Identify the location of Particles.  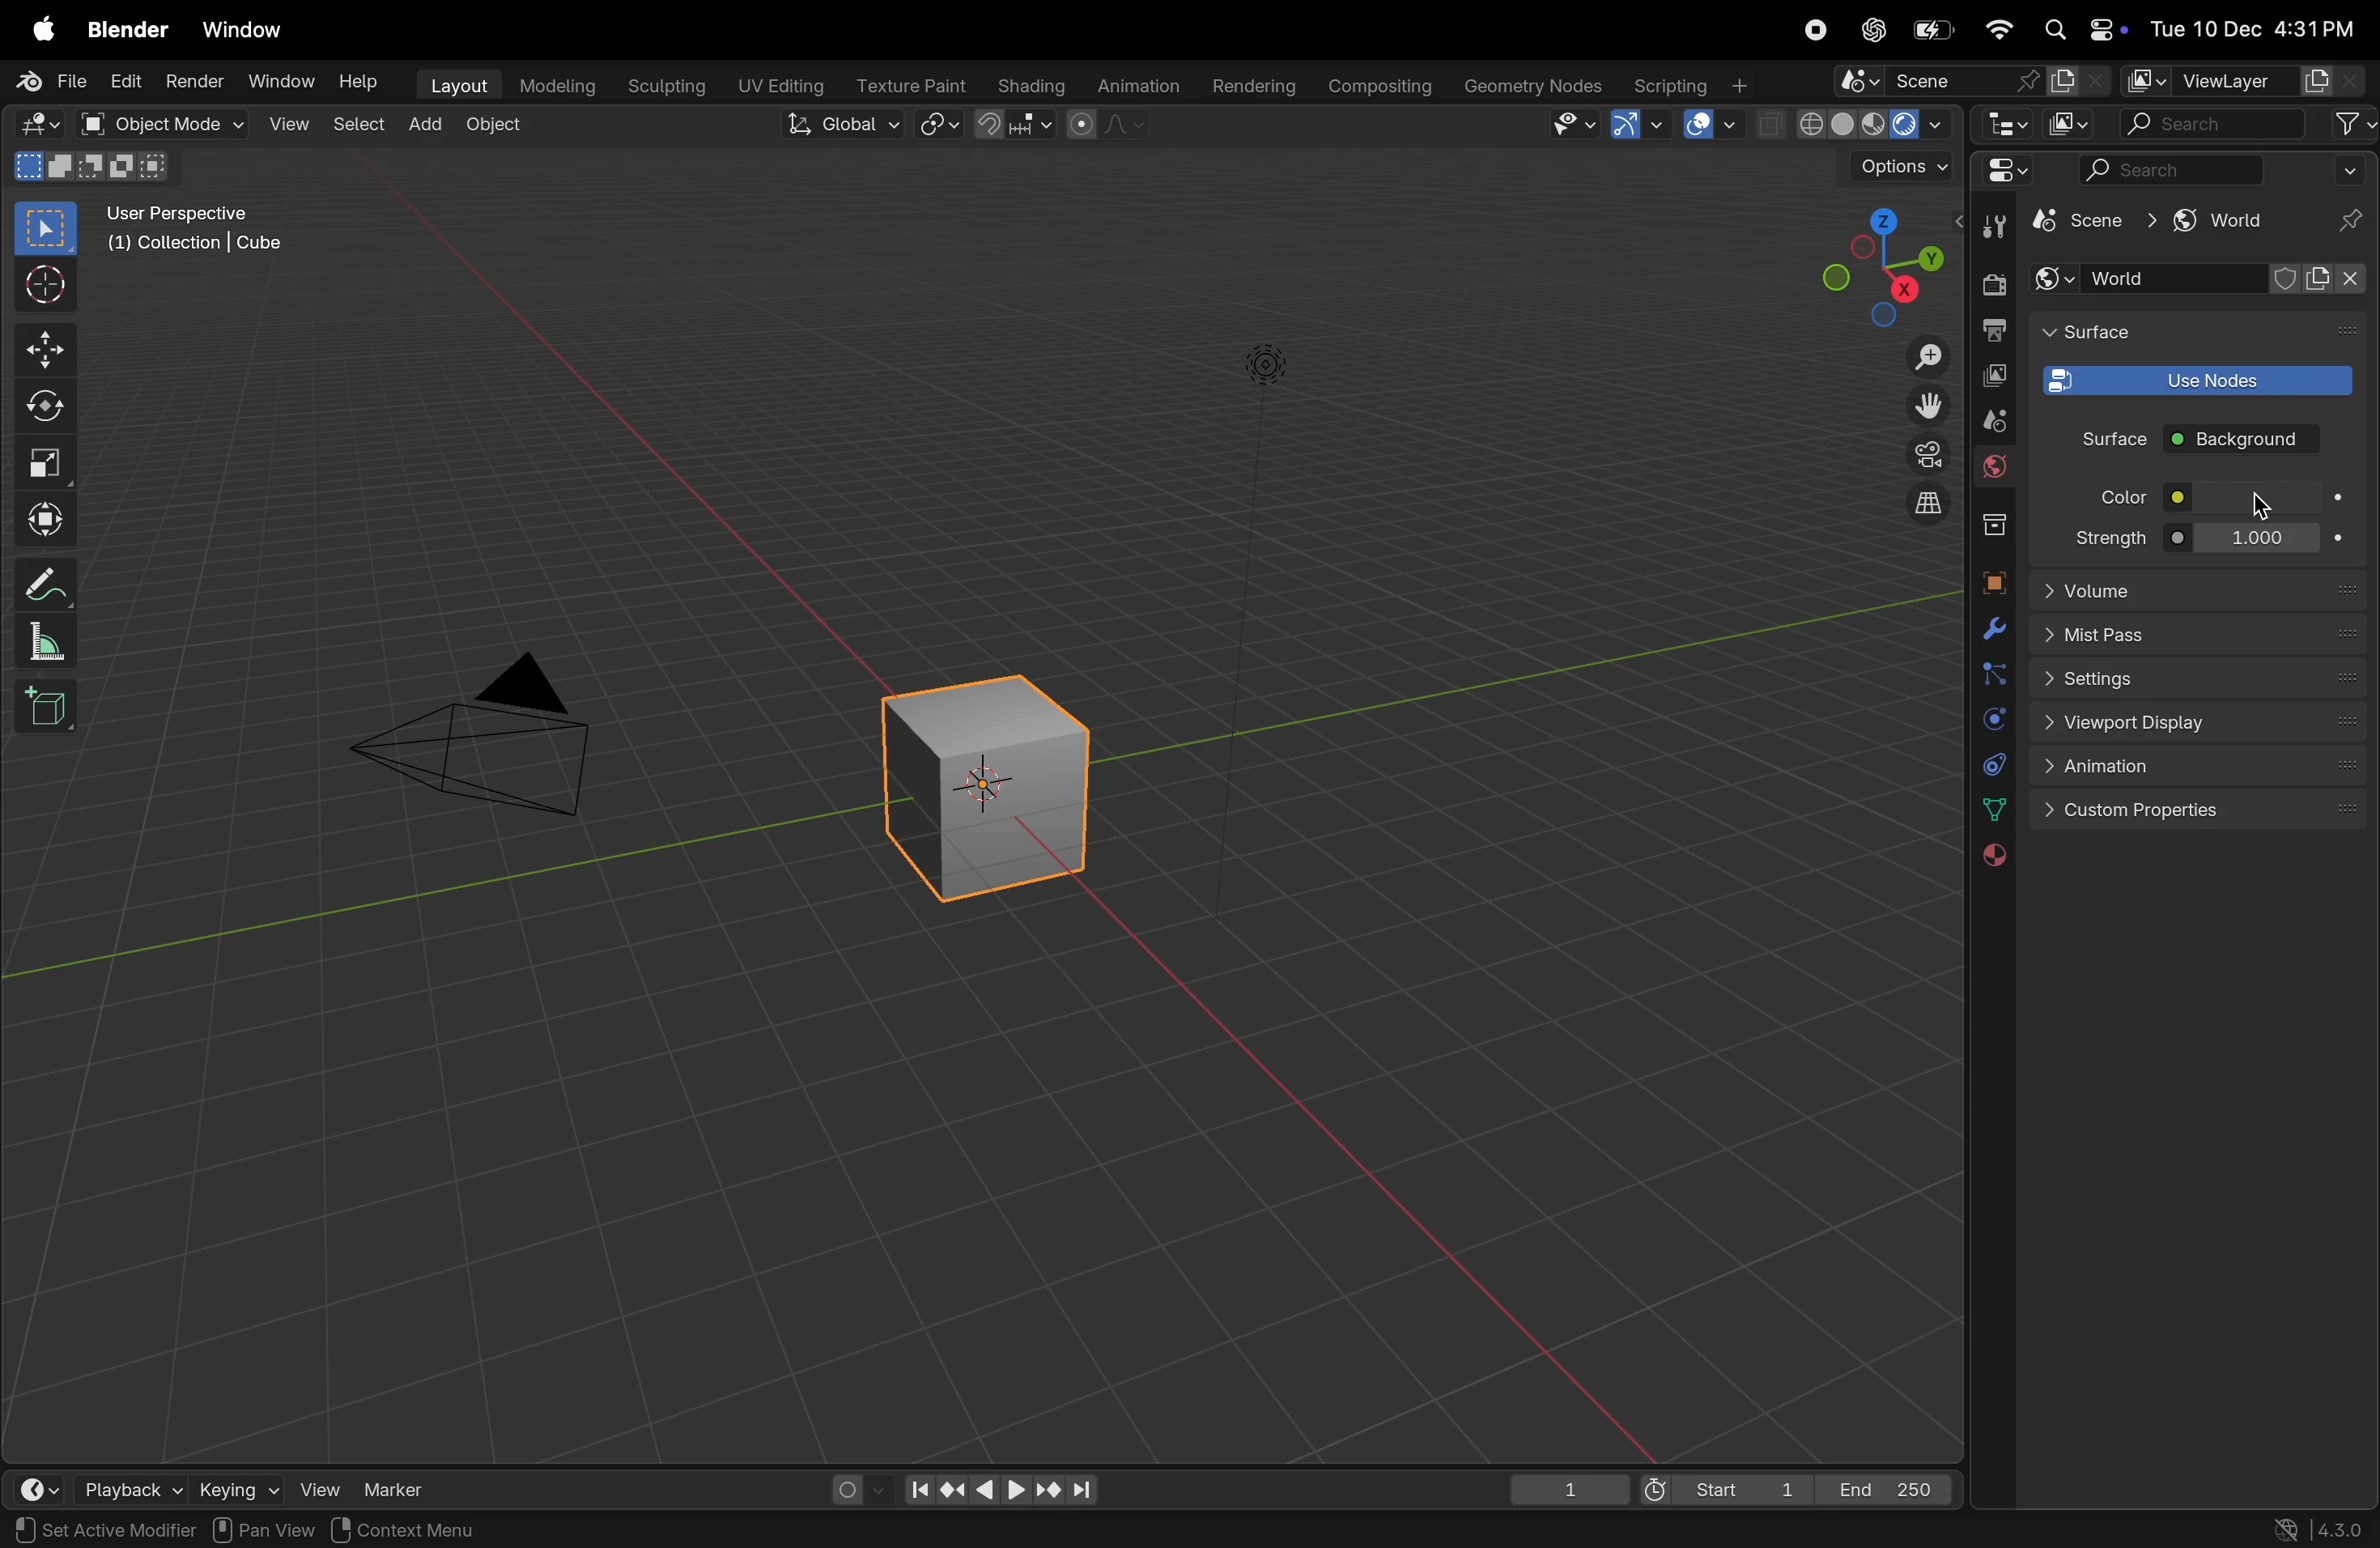
(1994, 677).